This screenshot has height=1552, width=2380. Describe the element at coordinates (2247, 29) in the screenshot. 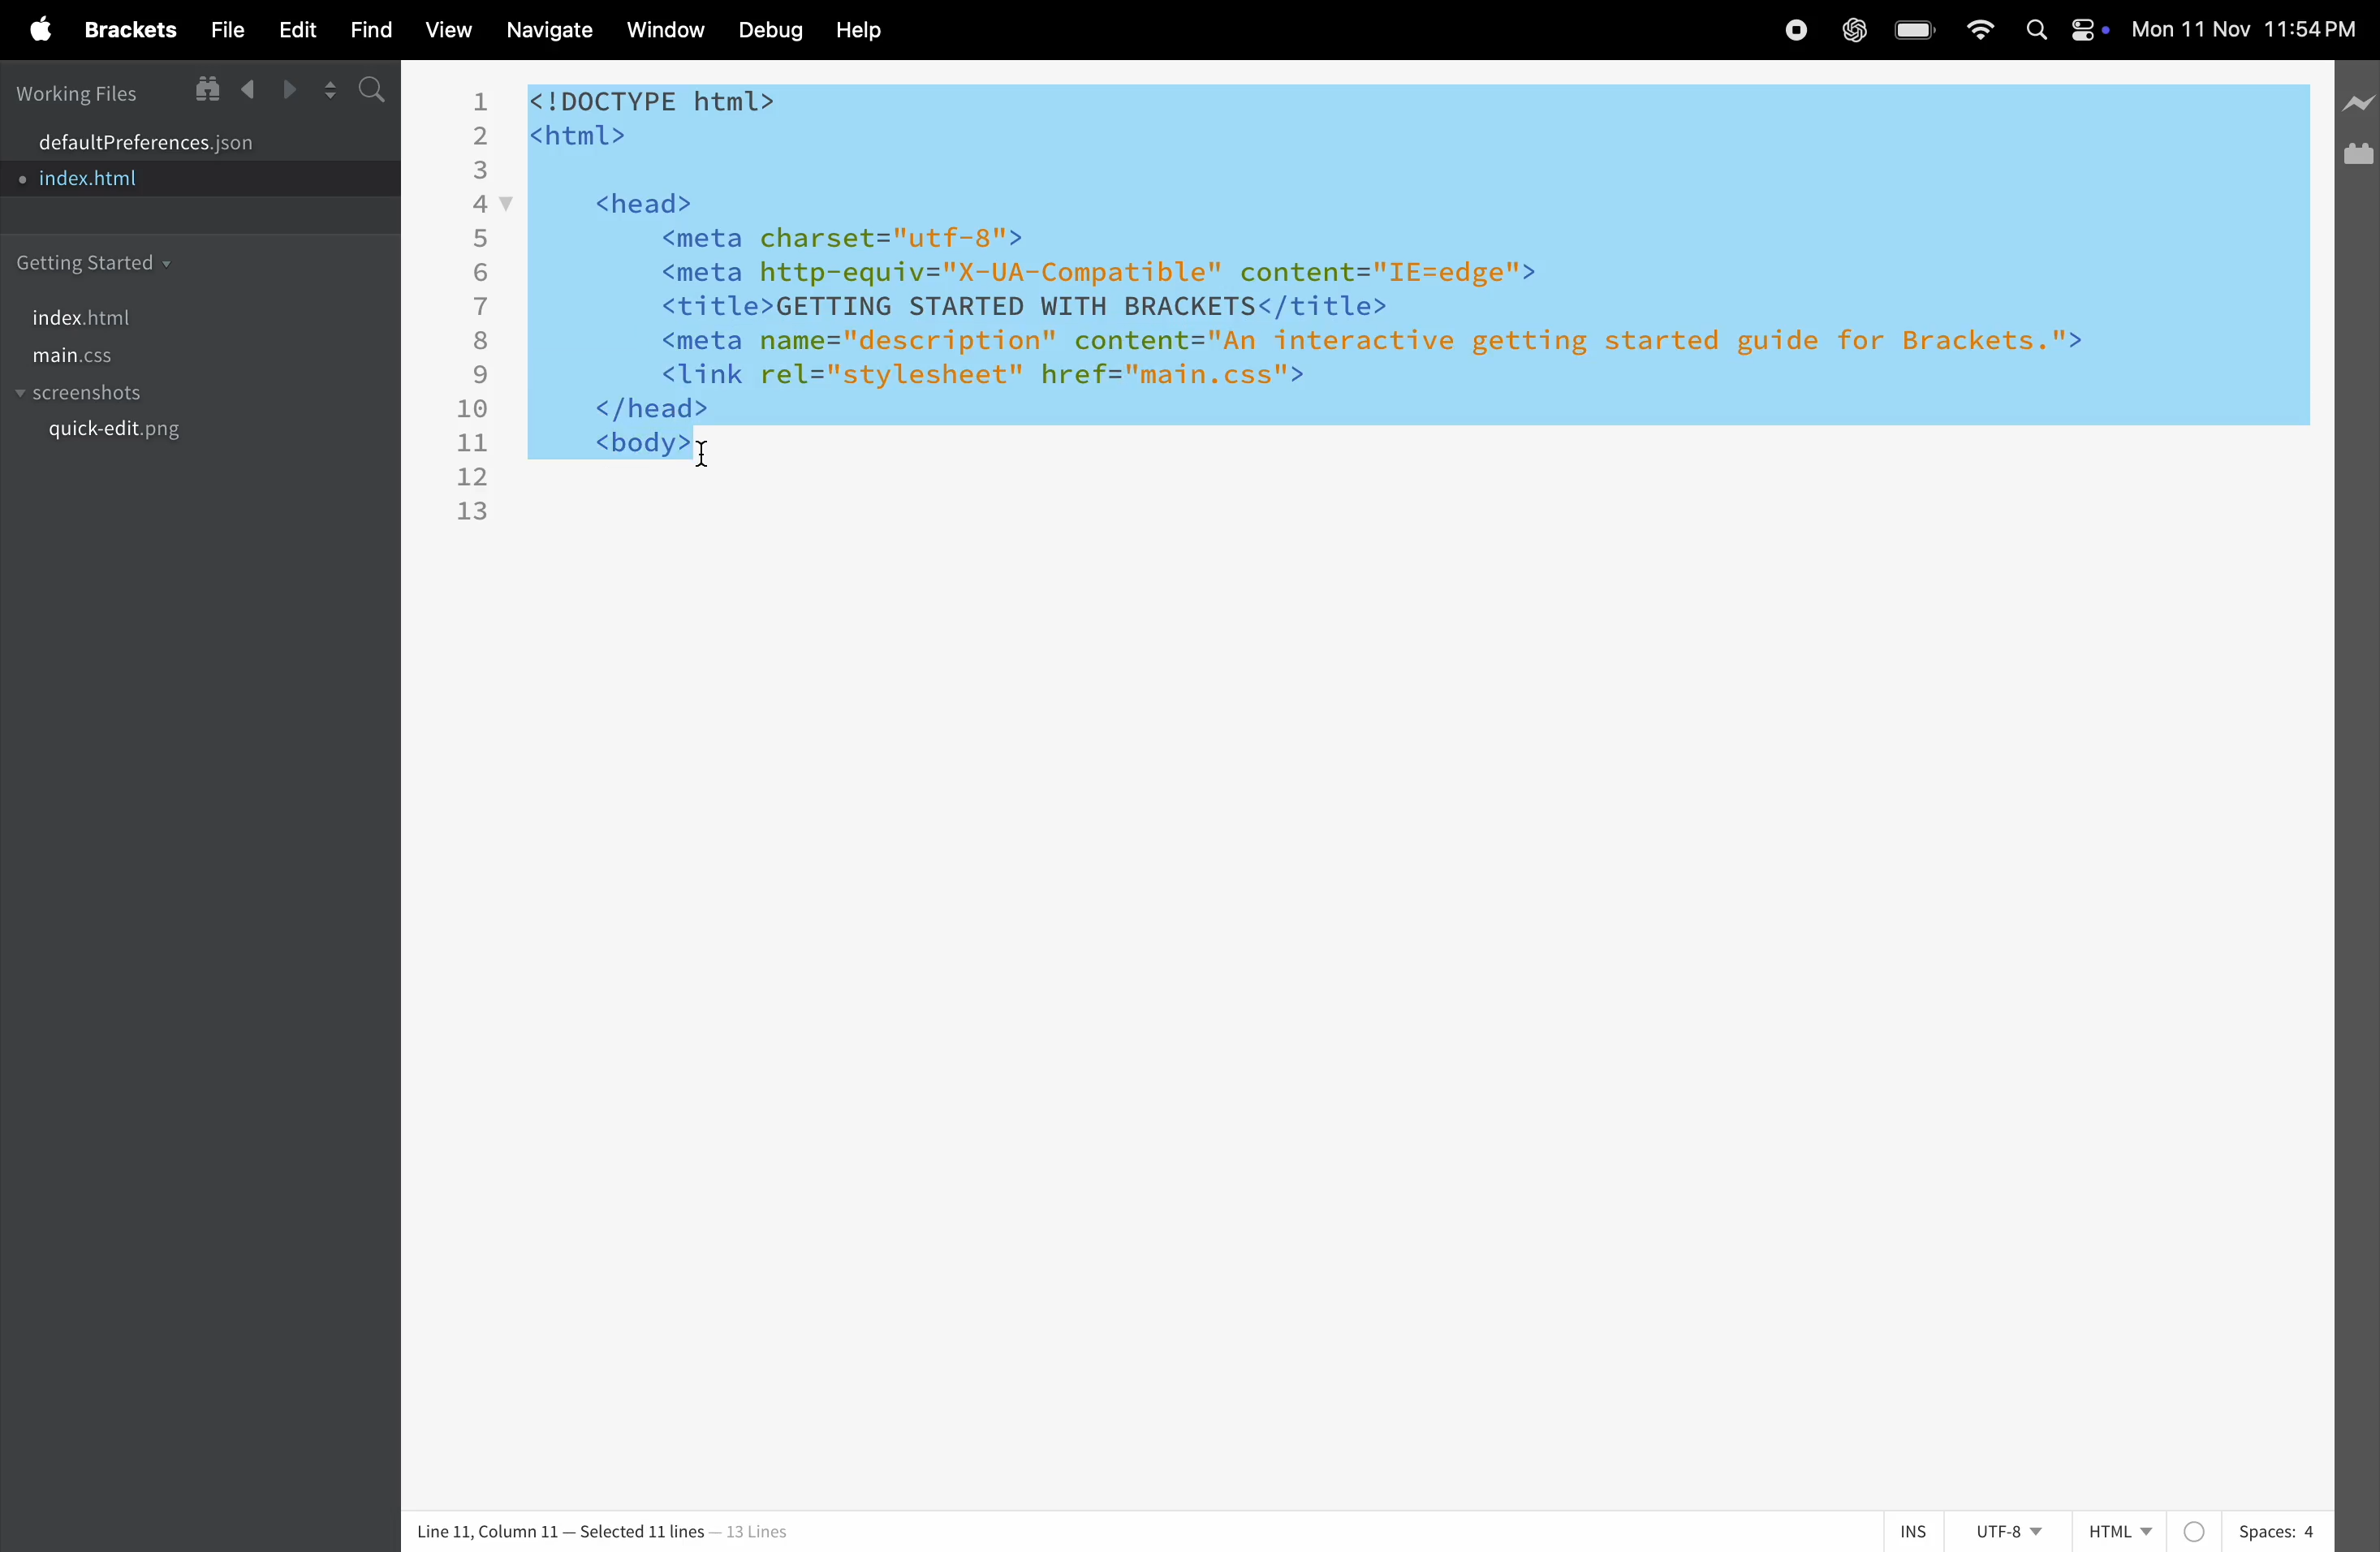

I see `time and date` at that location.